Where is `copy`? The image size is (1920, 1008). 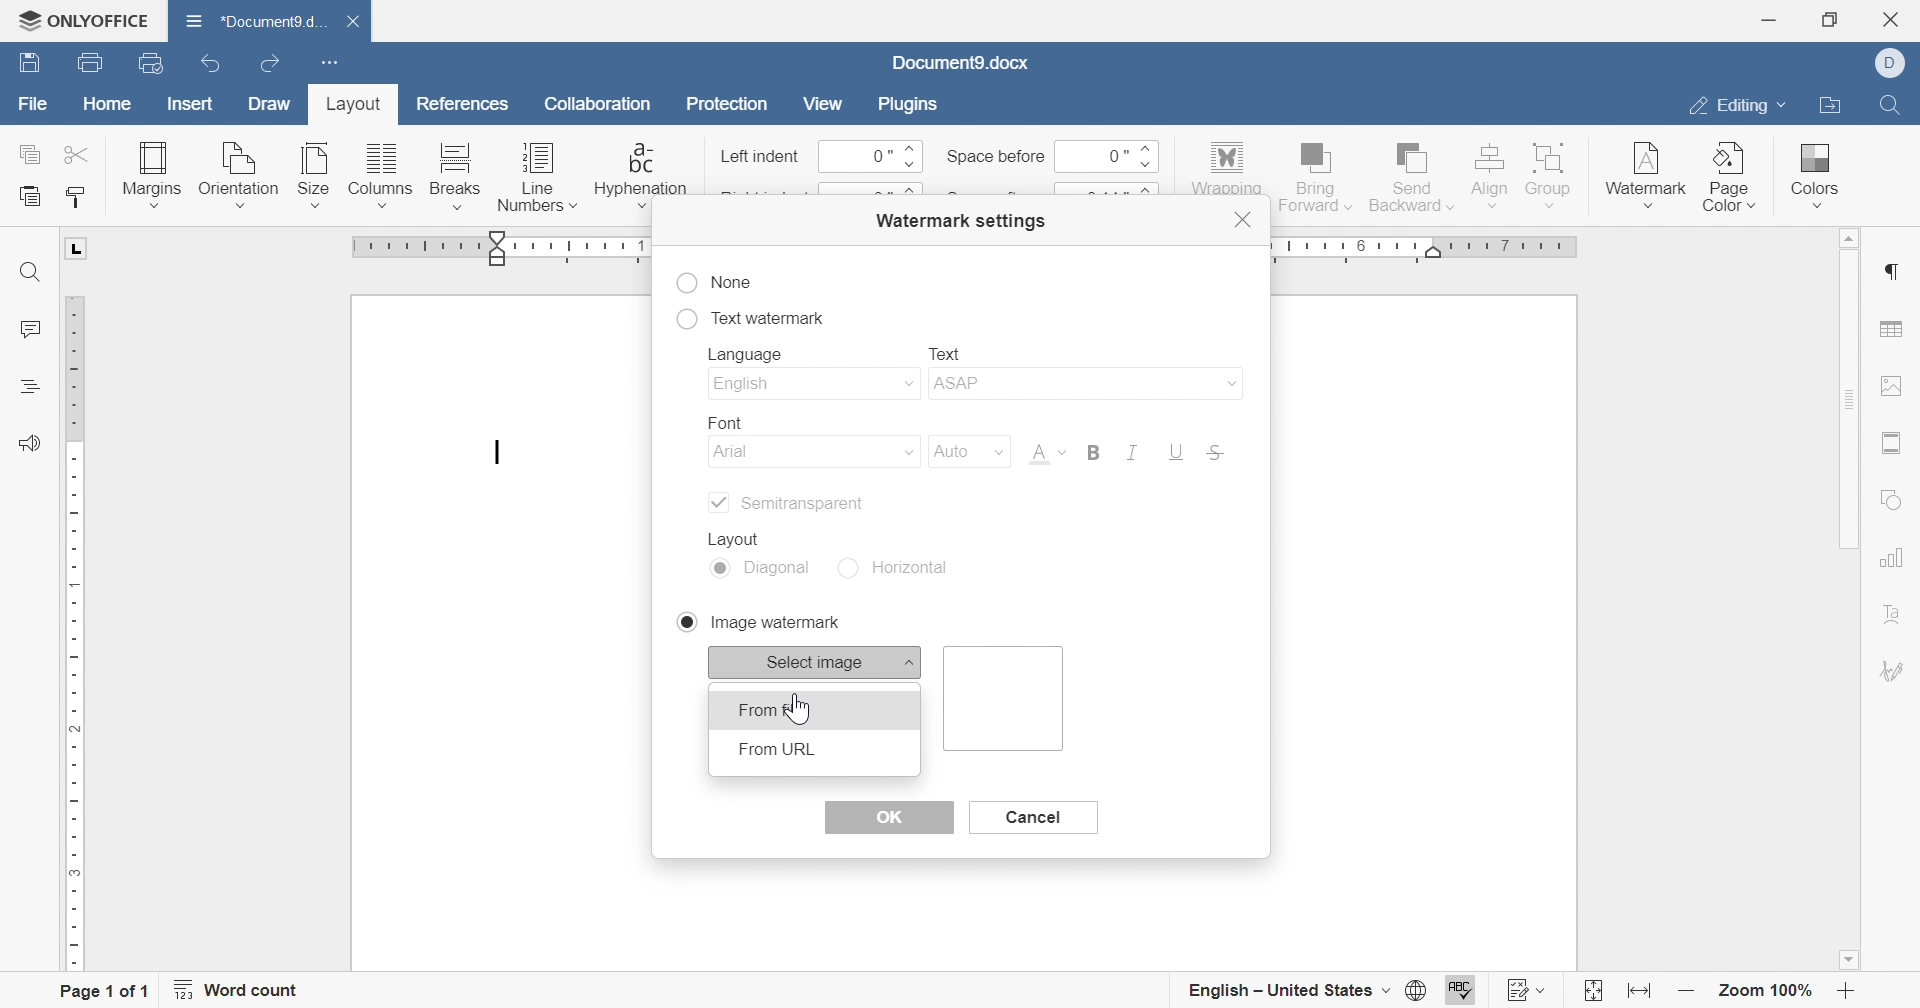 copy is located at coordinates (31, 153).